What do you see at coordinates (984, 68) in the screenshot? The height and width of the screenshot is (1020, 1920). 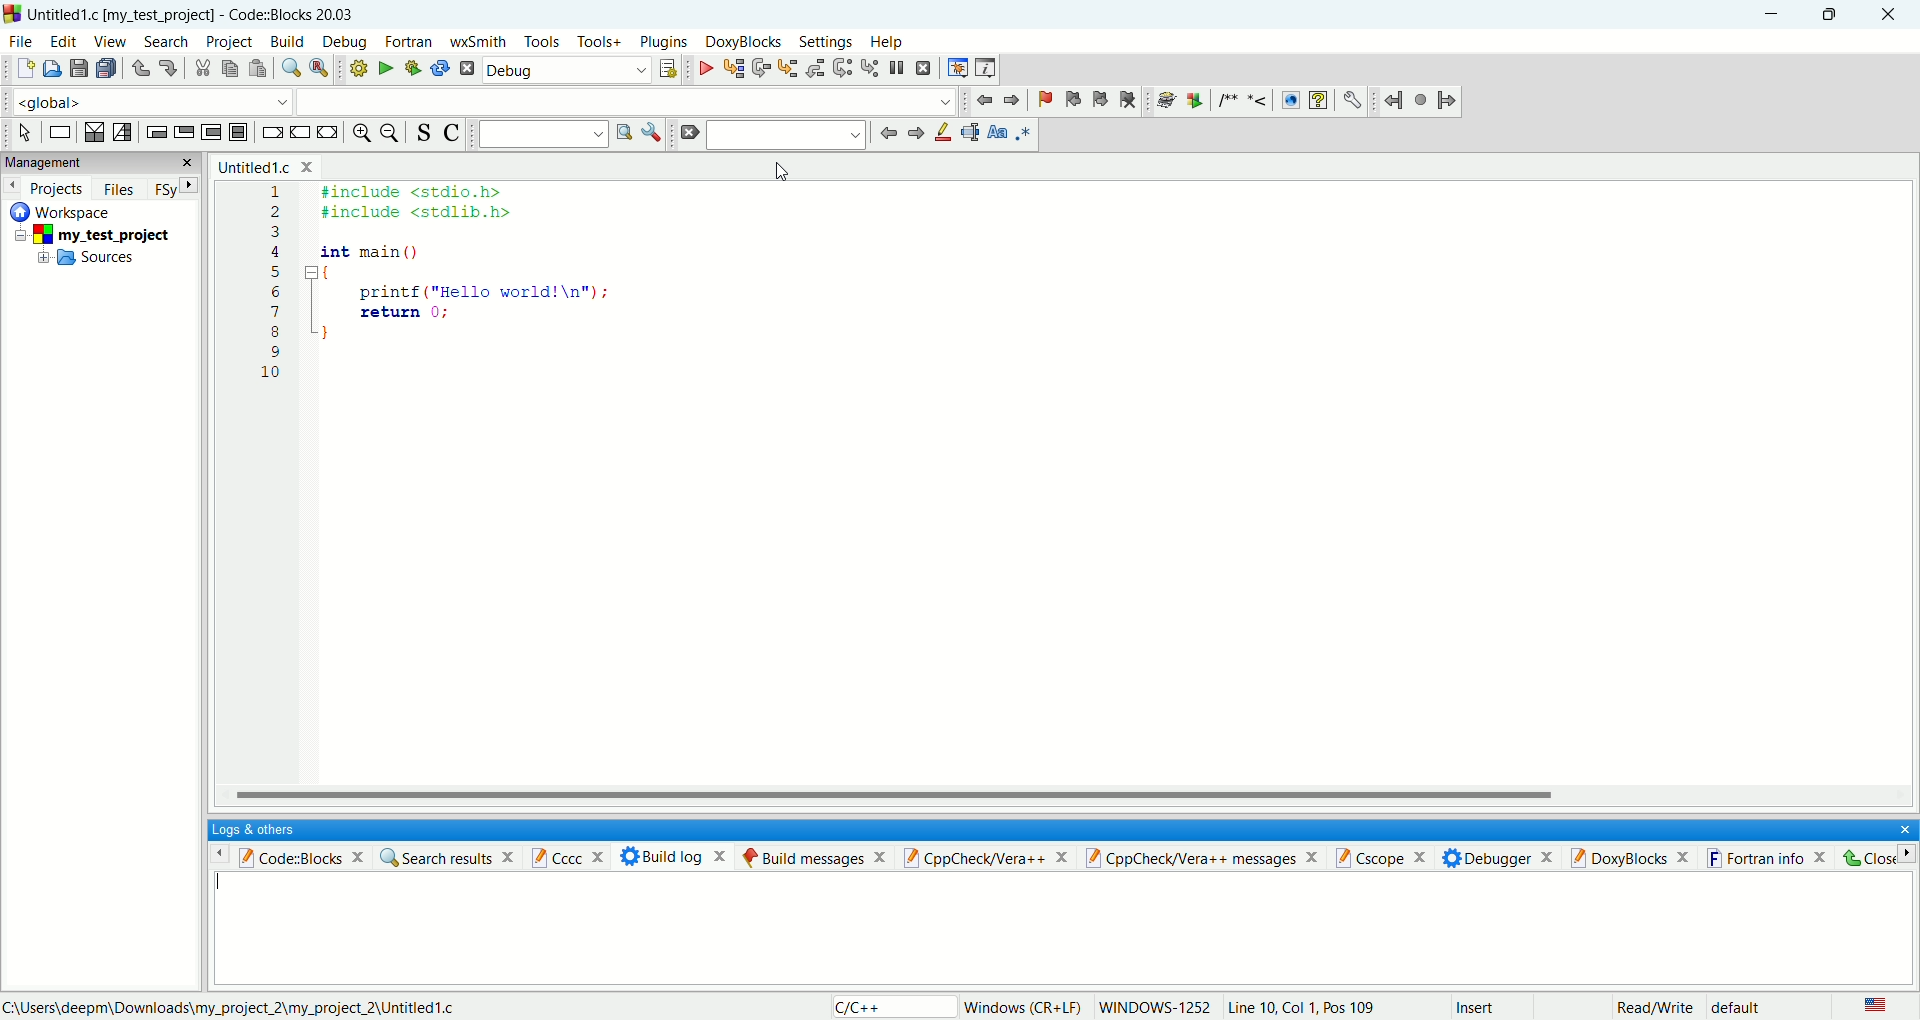 I see `various info` at bounding box center [984, 68].